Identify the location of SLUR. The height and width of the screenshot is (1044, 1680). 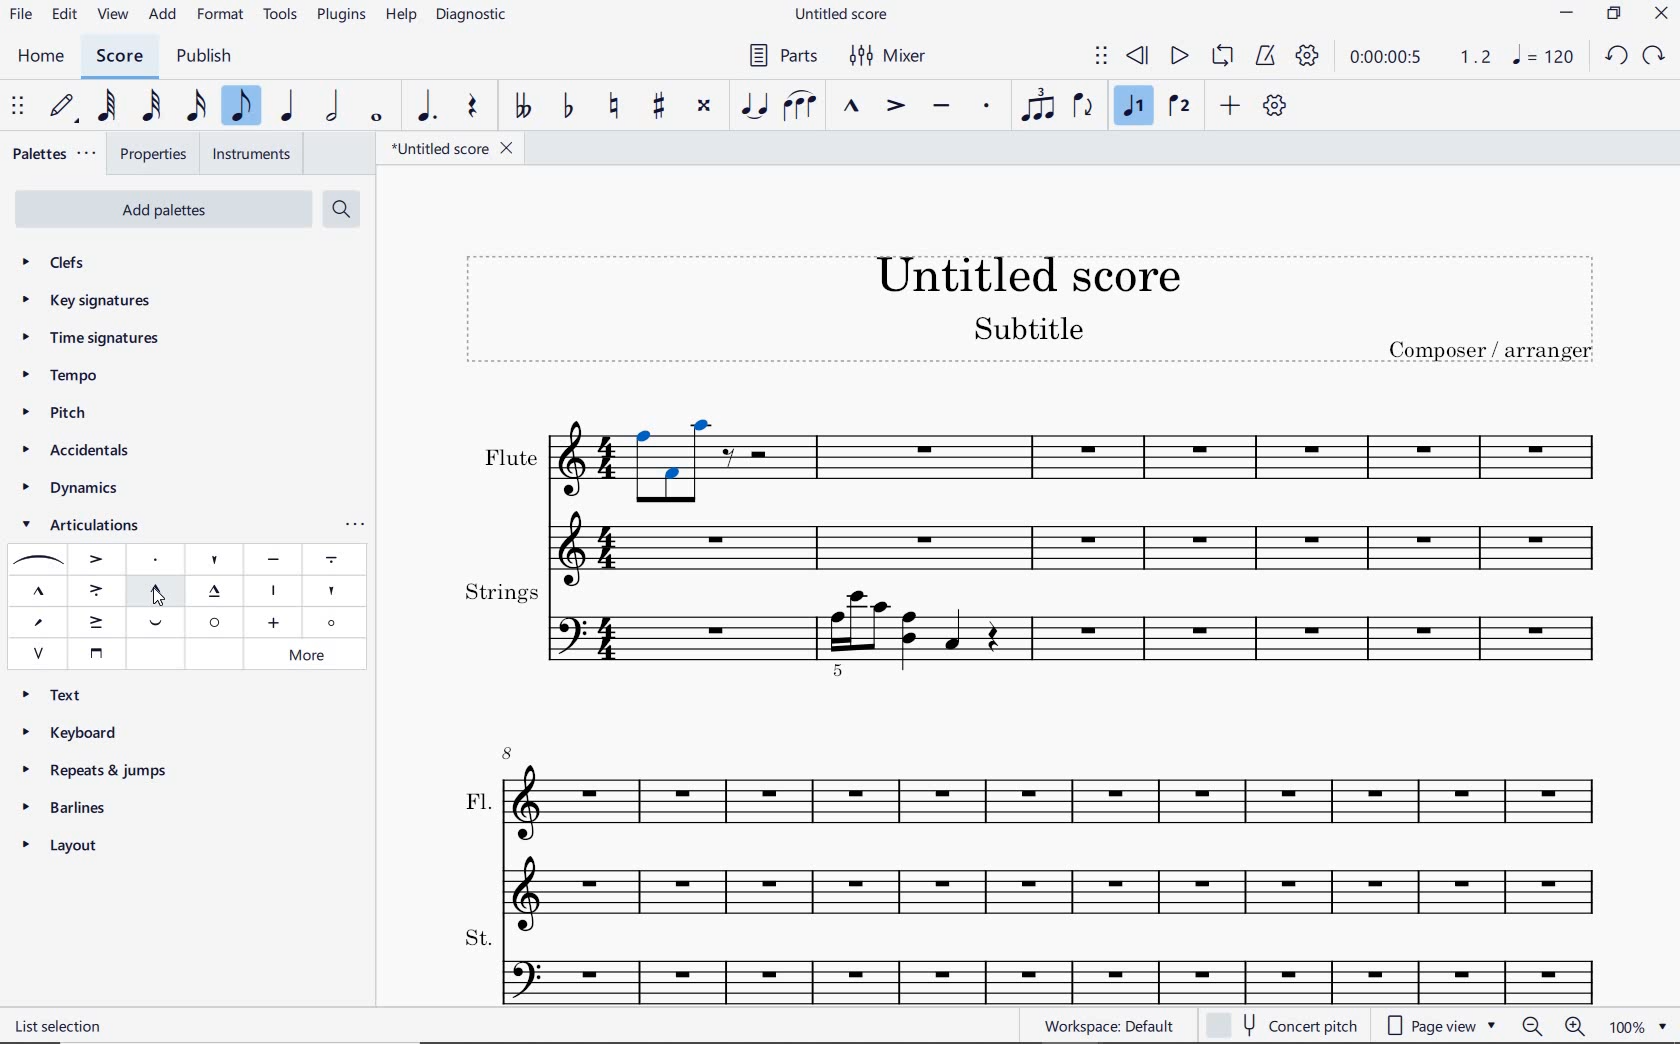
(35, 561).